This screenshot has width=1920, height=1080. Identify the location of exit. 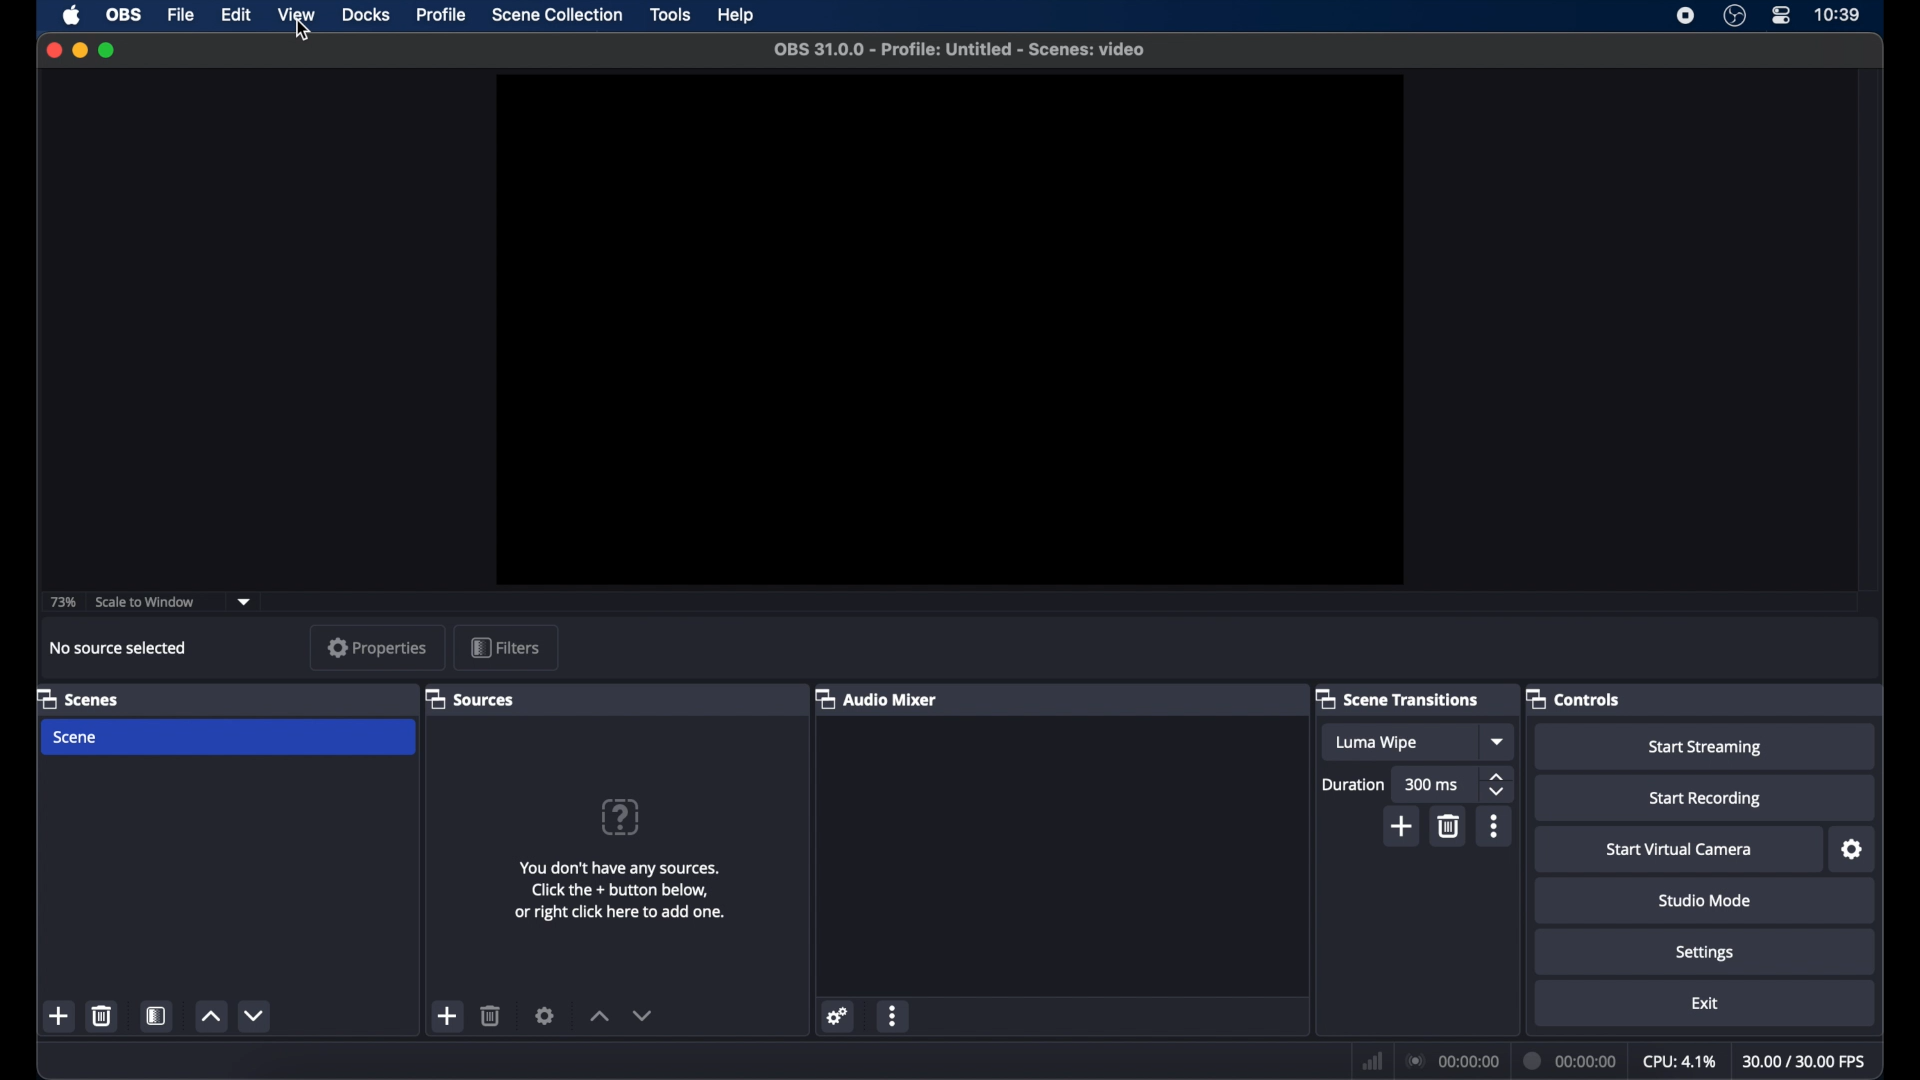
(1704, 1004).